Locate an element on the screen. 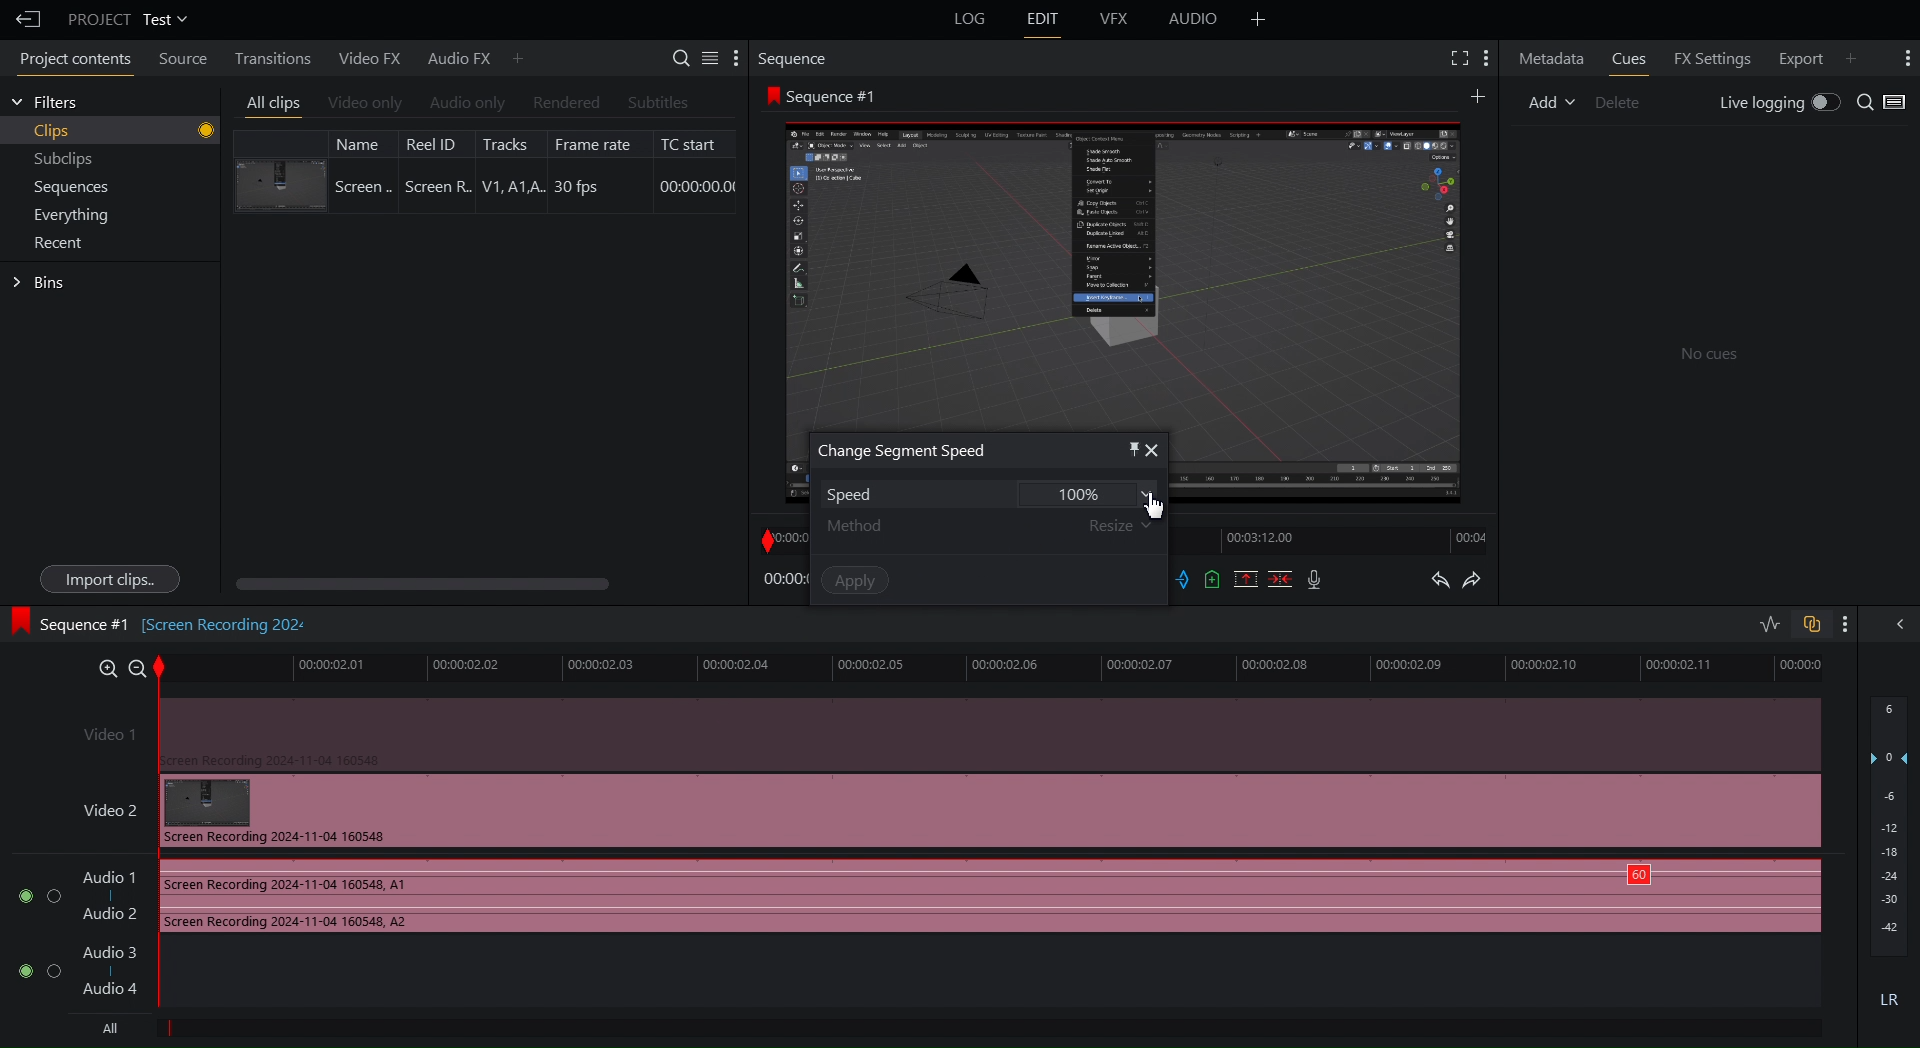 The image size is (1920, 1048). Method is located at coordinates (990, 525).